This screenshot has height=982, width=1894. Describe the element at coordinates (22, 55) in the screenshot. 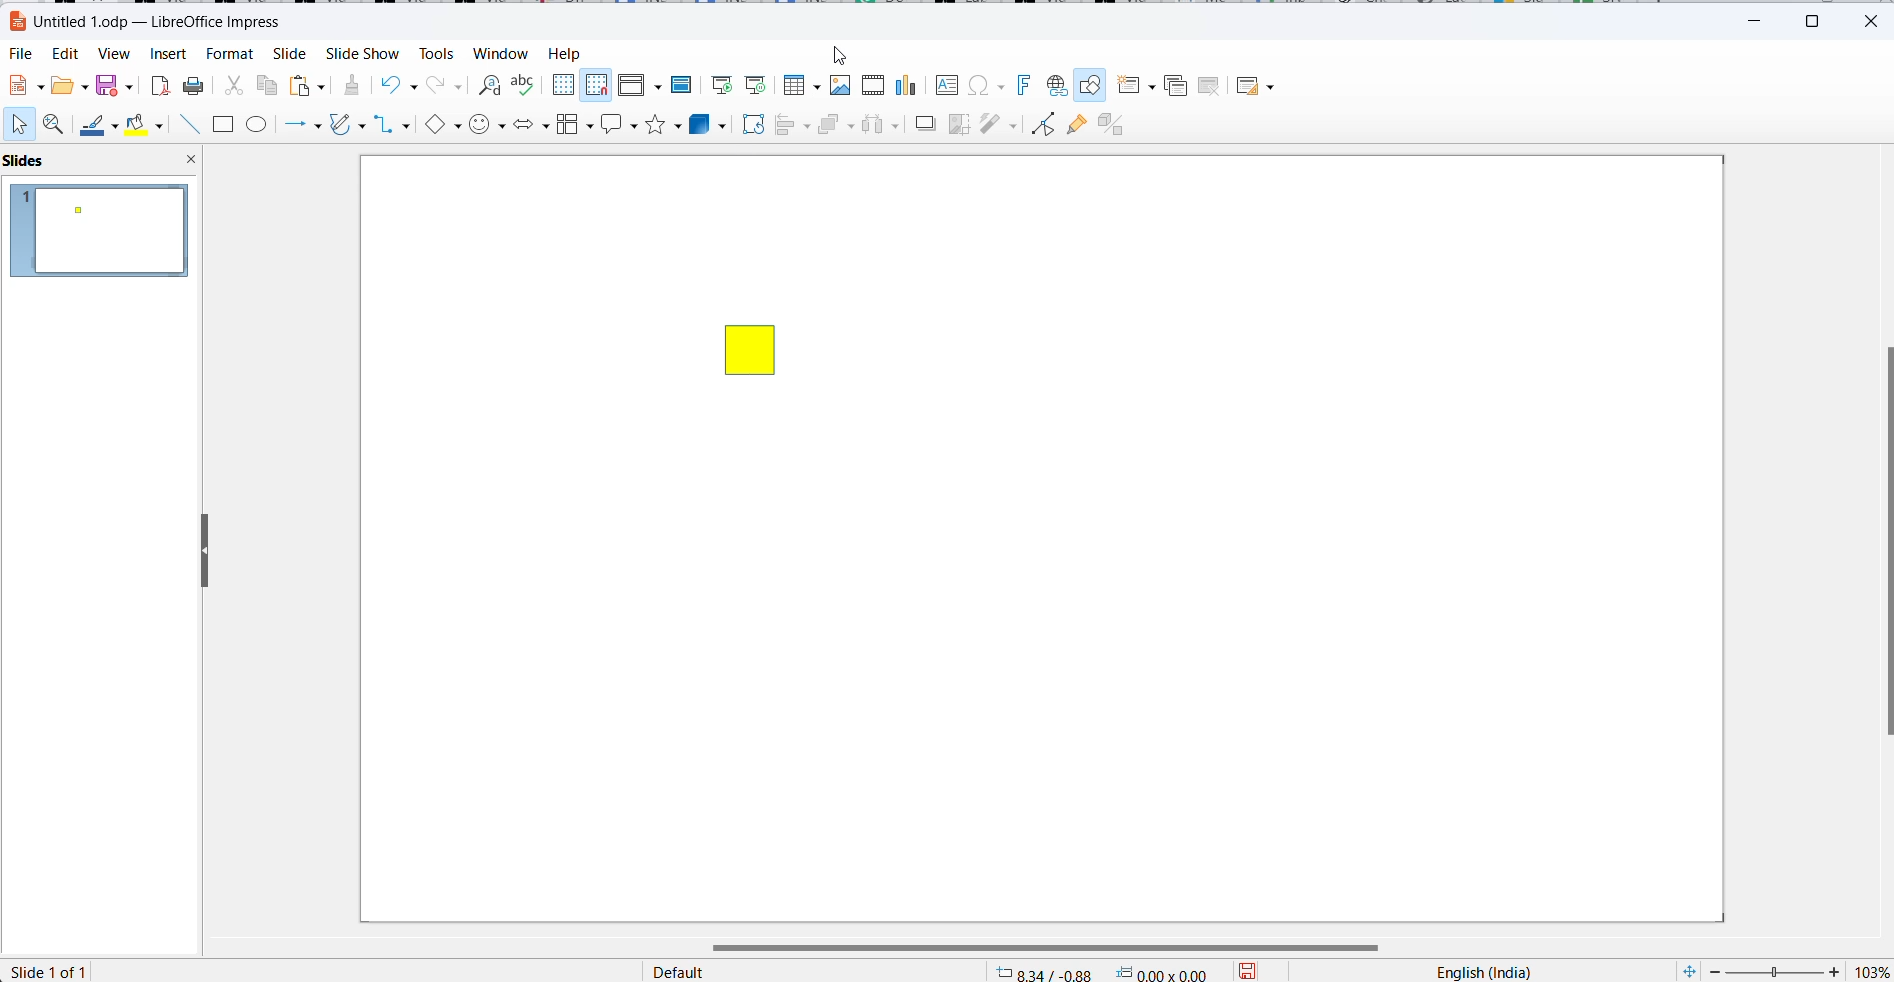

I see `File` at that location.